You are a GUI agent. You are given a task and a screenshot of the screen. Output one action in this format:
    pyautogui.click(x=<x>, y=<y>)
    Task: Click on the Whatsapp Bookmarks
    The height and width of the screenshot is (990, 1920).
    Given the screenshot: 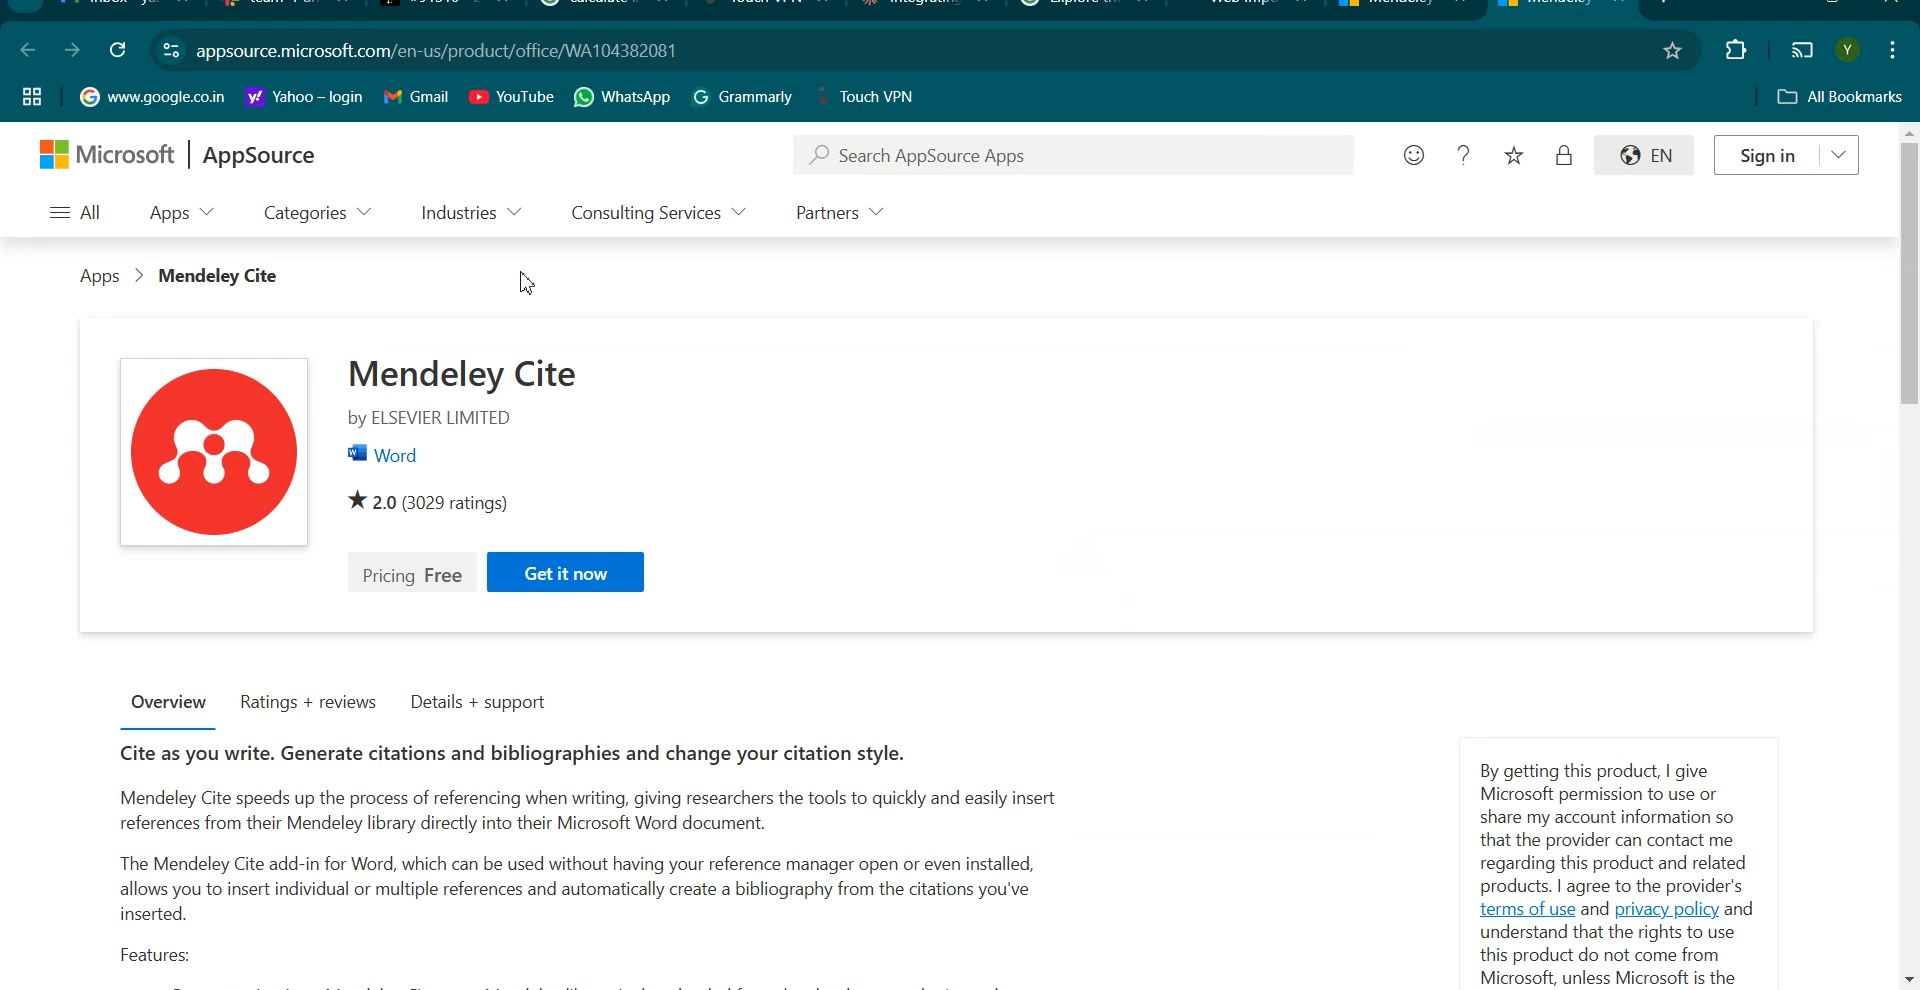 What is the action you would take?
    pyautogui.click(x=622, y=96)
    